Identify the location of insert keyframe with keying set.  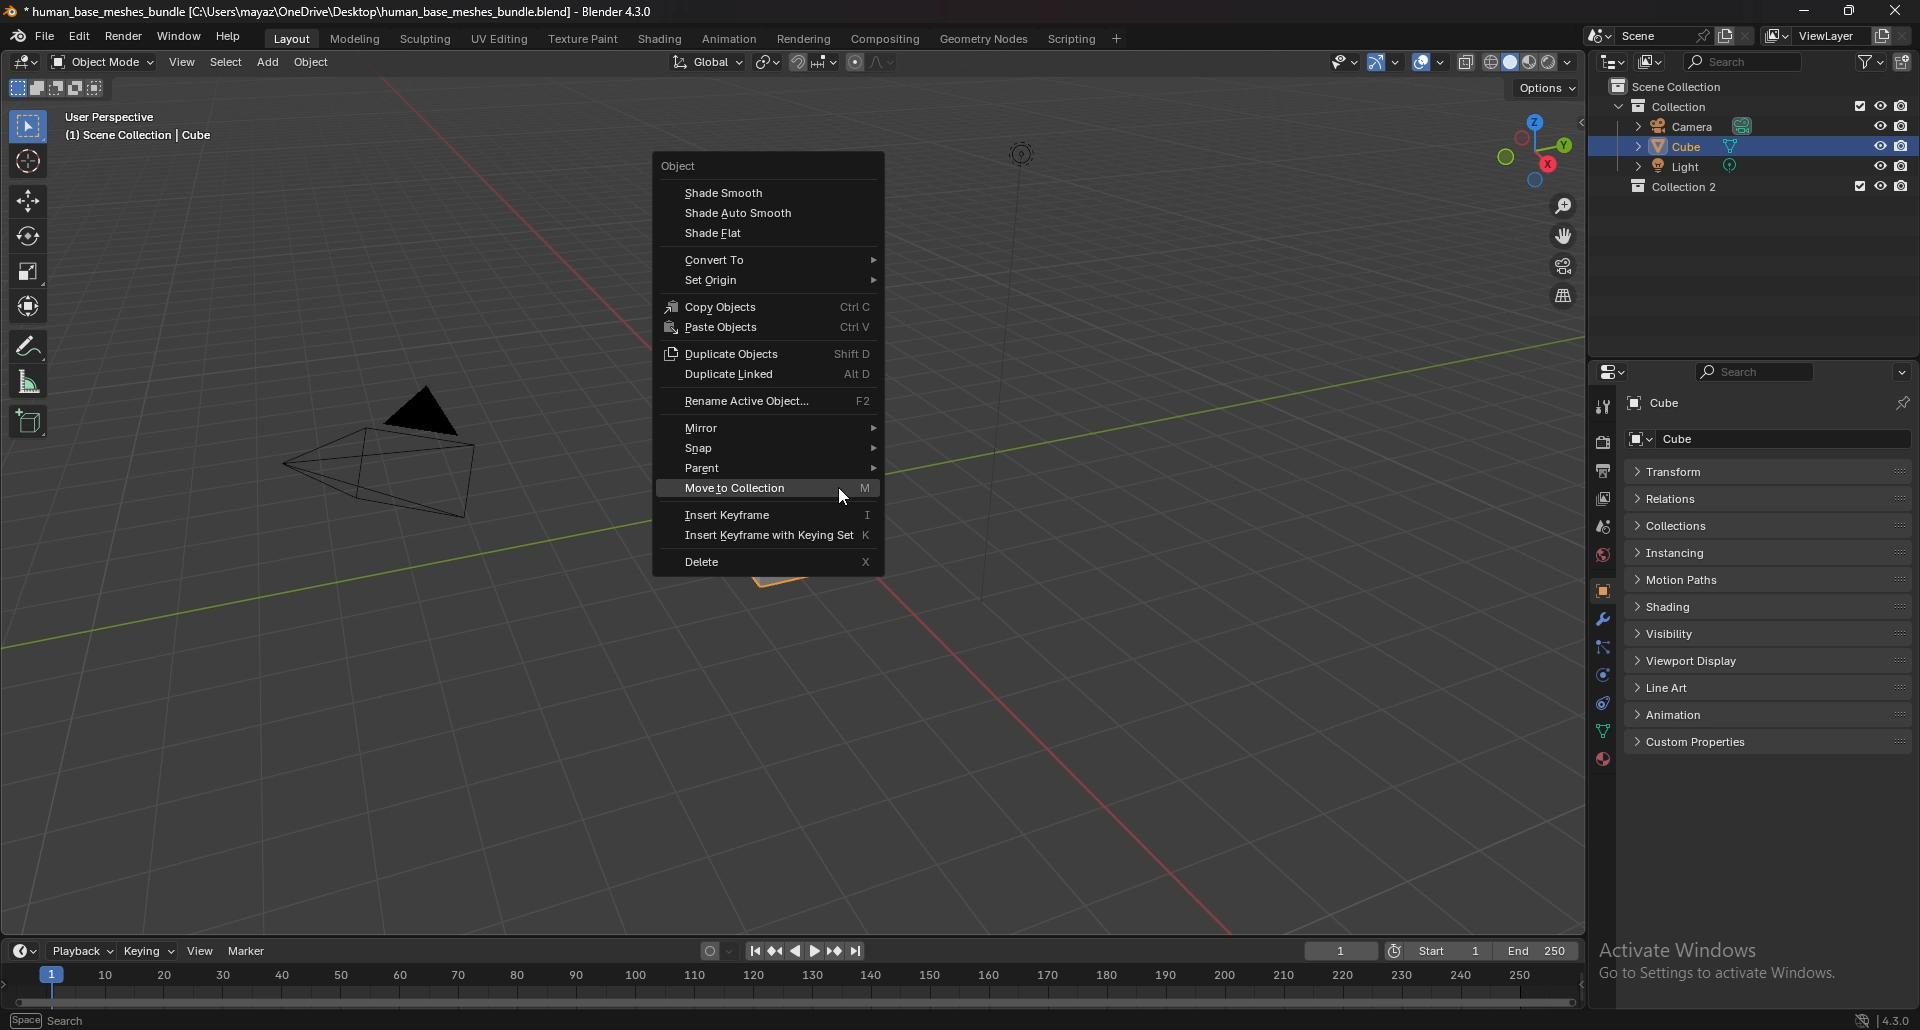
(770, 536).